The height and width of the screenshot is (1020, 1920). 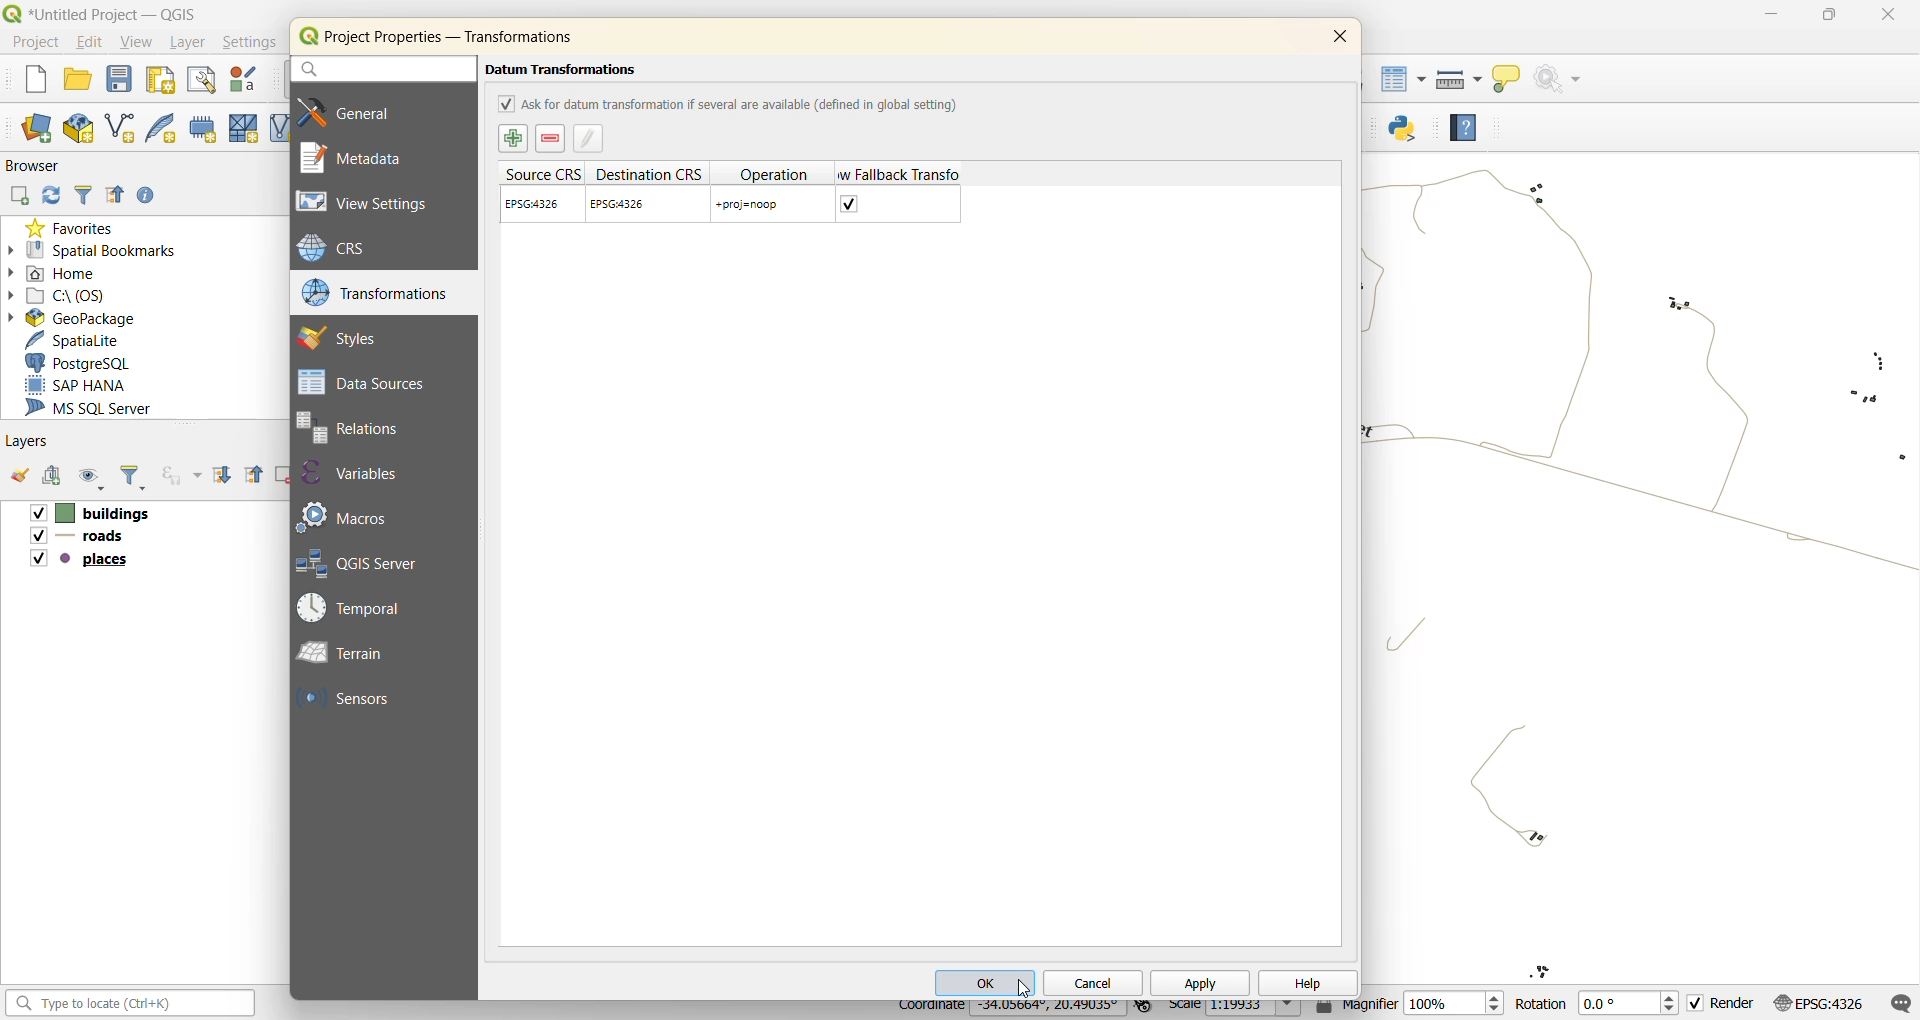 What do you see at coordinates (119, 14) in the screenshot?
I see `*Untitled Project — QGIS` at bounding box center [119, 14].